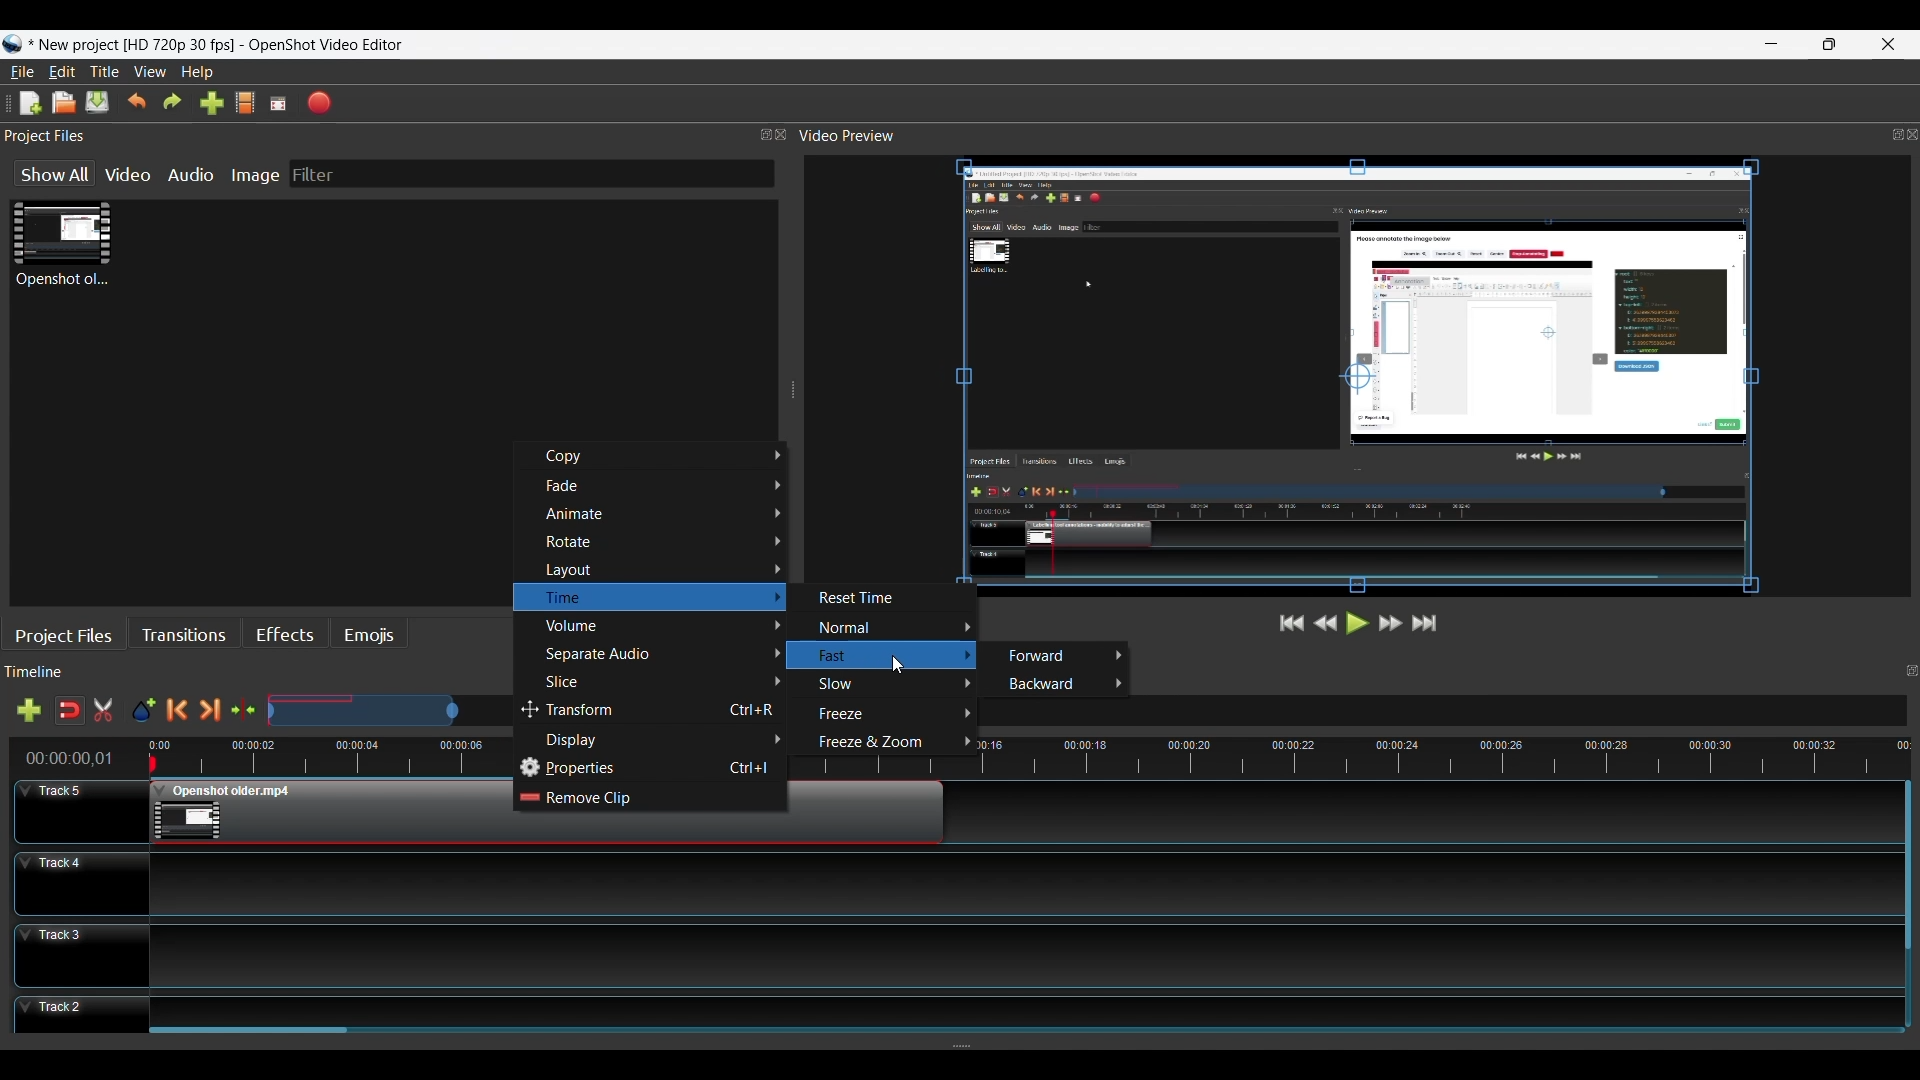 Image resolution: width=1920 pixels, height=1080 pixels. What do you see at coordinates (62, 72) in the screenshot?
I see `Edit` at bounding box center [62, 72].